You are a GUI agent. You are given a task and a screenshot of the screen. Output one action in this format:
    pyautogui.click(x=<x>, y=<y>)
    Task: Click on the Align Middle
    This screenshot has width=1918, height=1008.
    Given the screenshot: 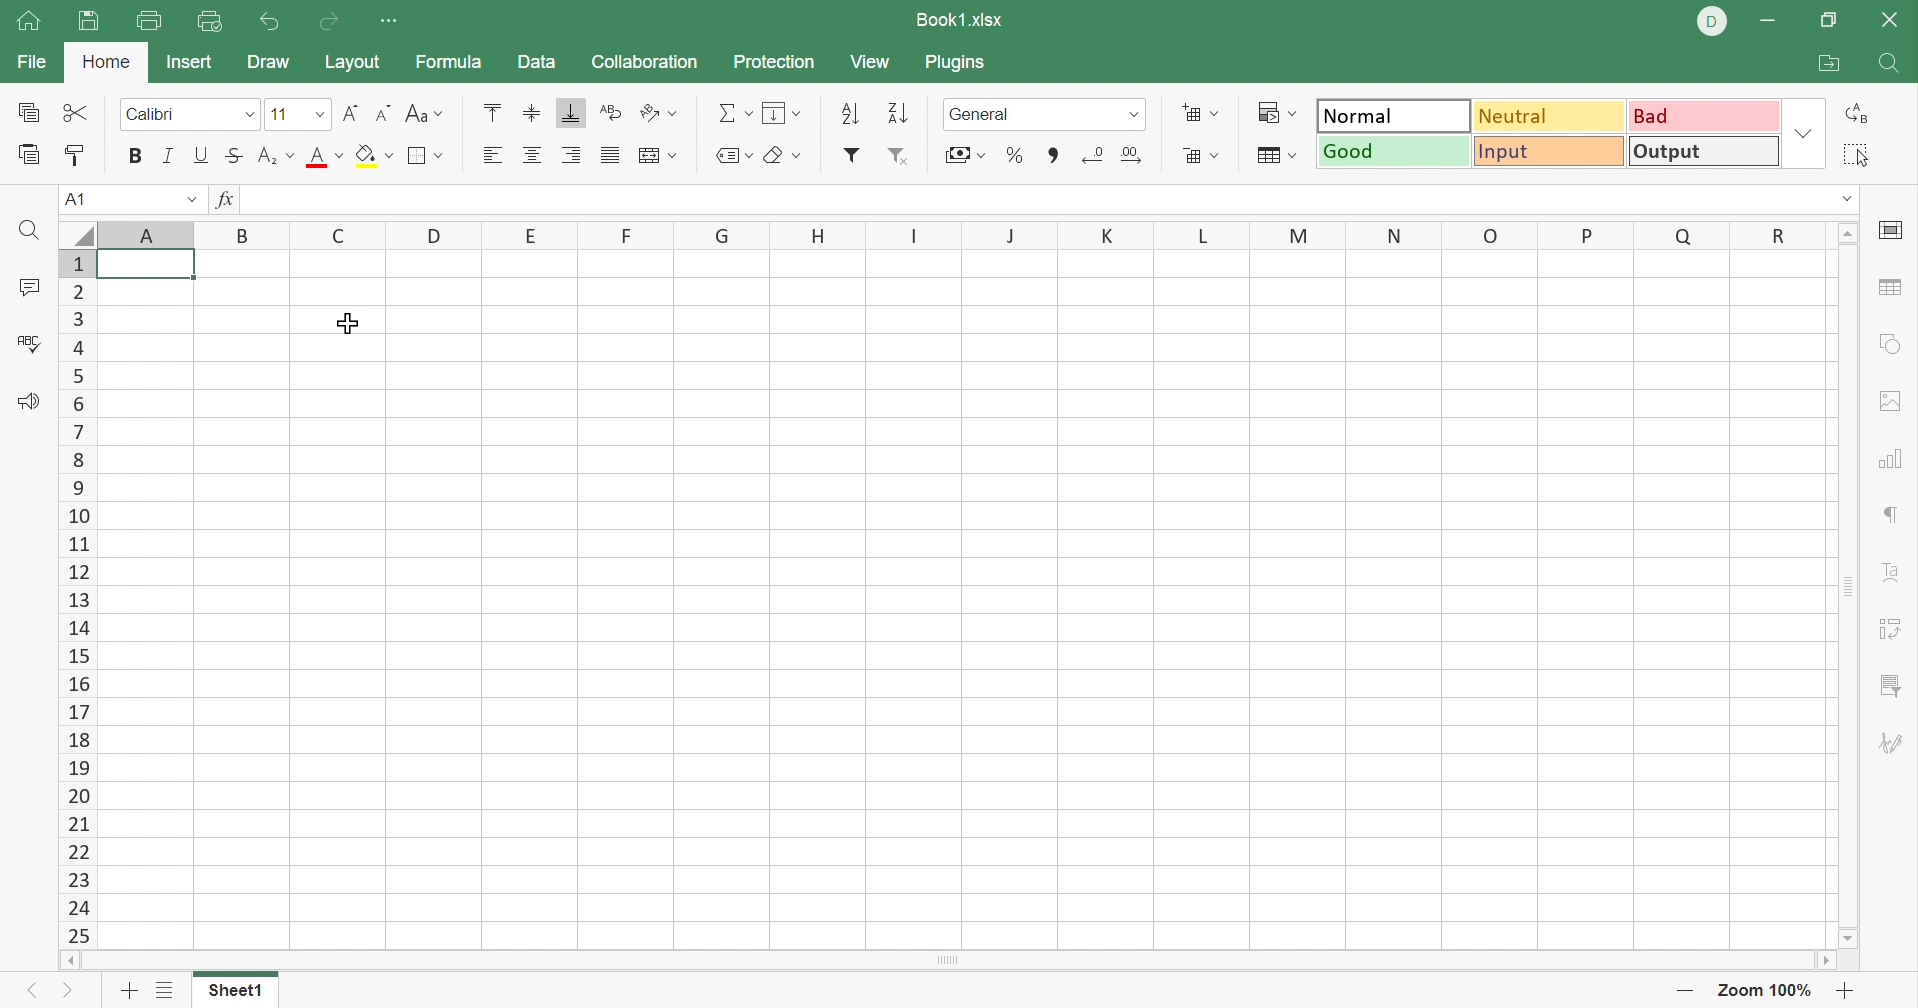 What is the action you would take?
    pyautogui.click(x=533, y=112)
    